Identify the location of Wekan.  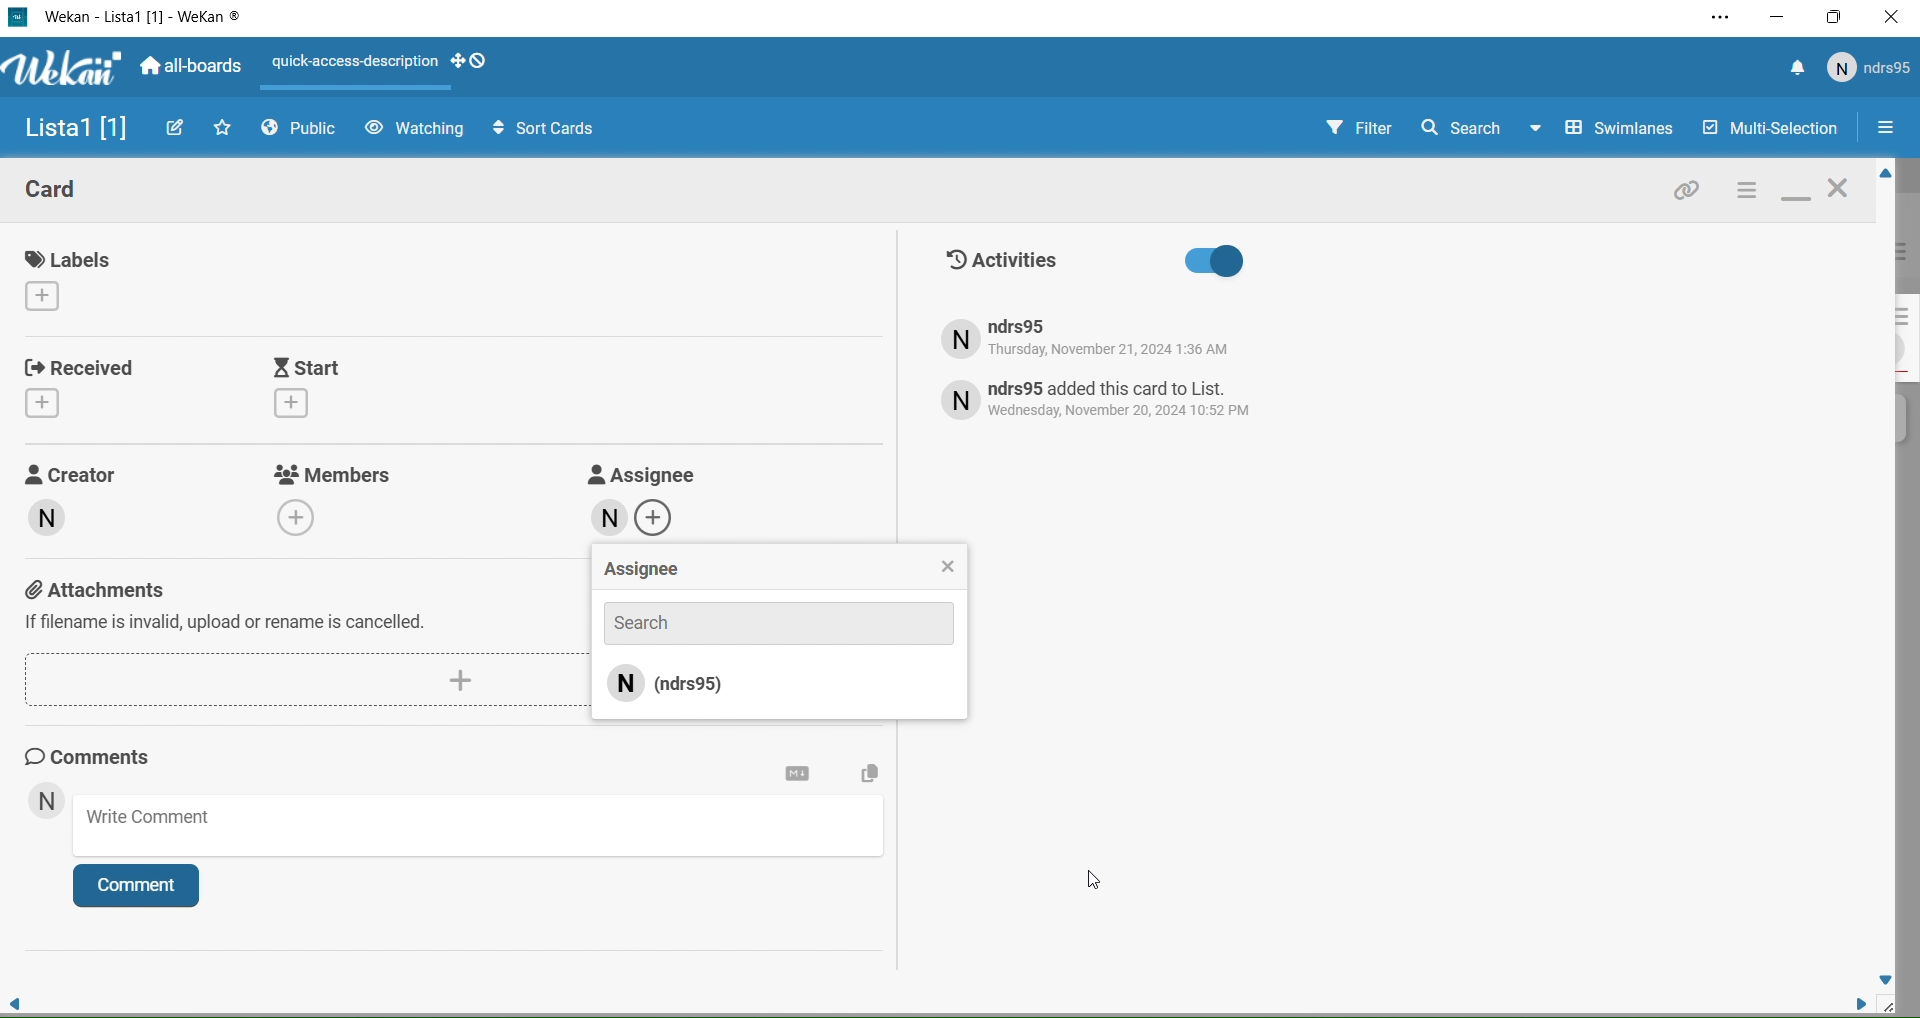
(143, 18).